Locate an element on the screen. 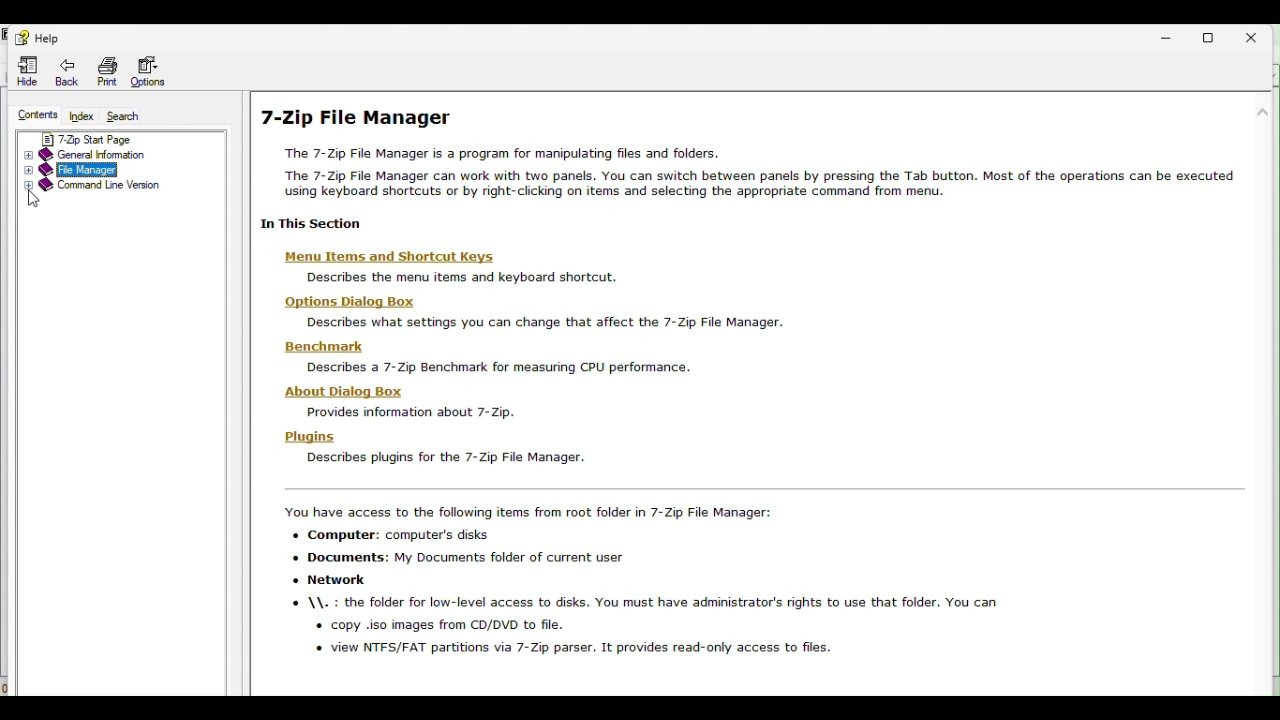 The width and height of the screenshot is (1280, 720). describes the menu items and keyboard shortcut. is located at coordinates (463, 277).